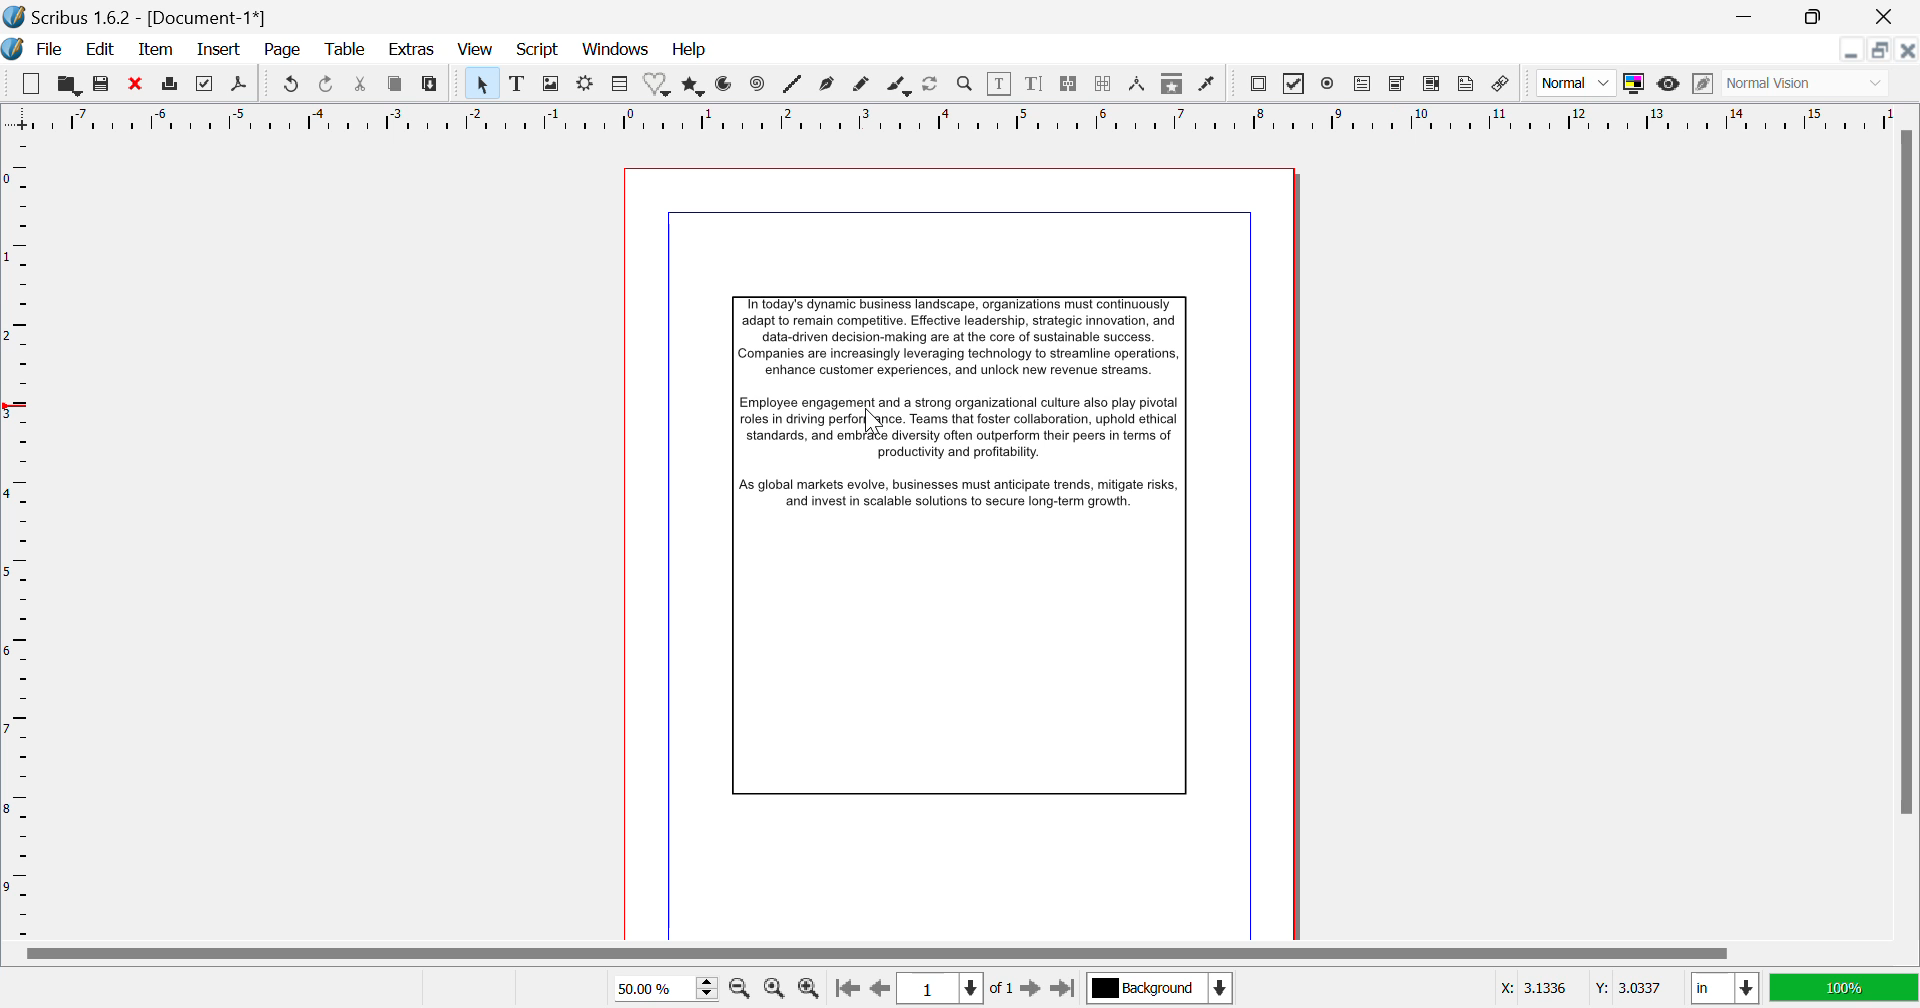 Image resolution: width=1920 pixels, height=1008 pixels. I want to click on Cursor Position, so click(1585, 989).